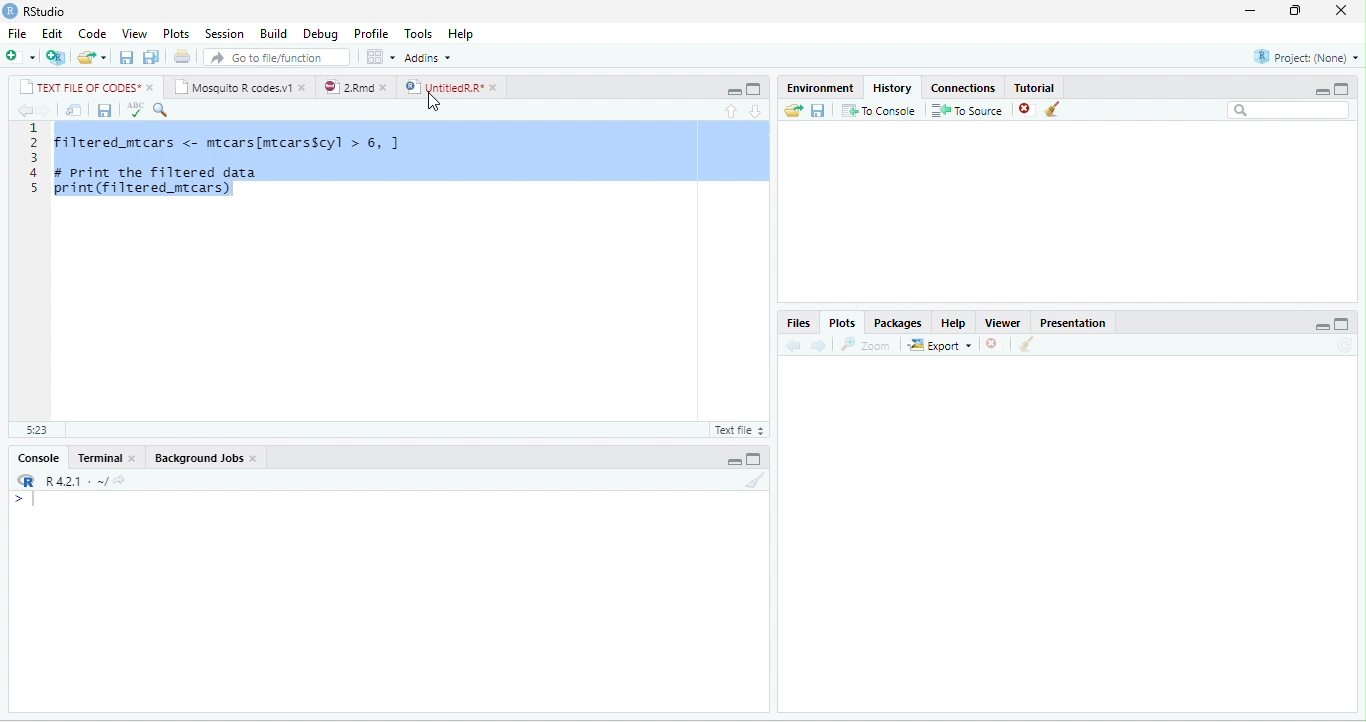  Describe the element at coordinates (963, 88) in the screenshot. I see `Connections` at that location.